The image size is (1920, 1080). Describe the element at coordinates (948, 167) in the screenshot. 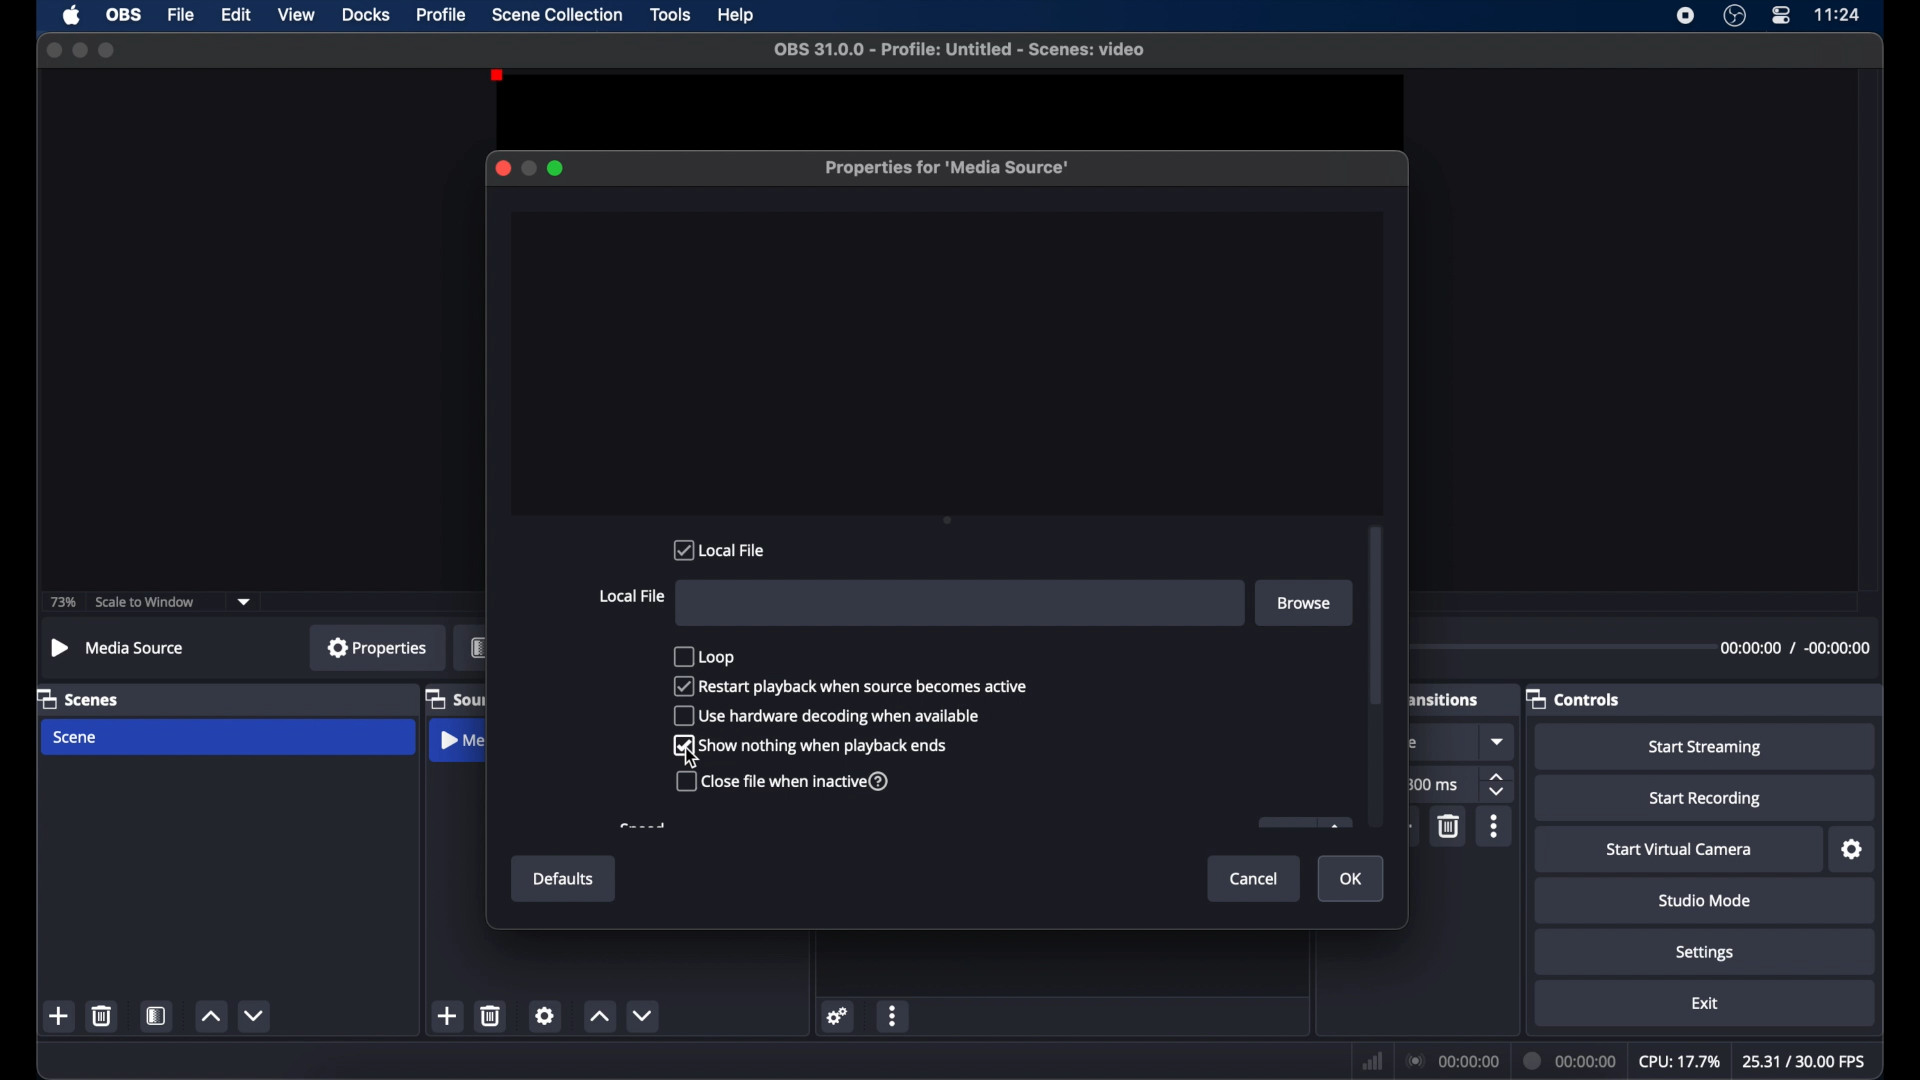

I see `properties for media source` at that location.